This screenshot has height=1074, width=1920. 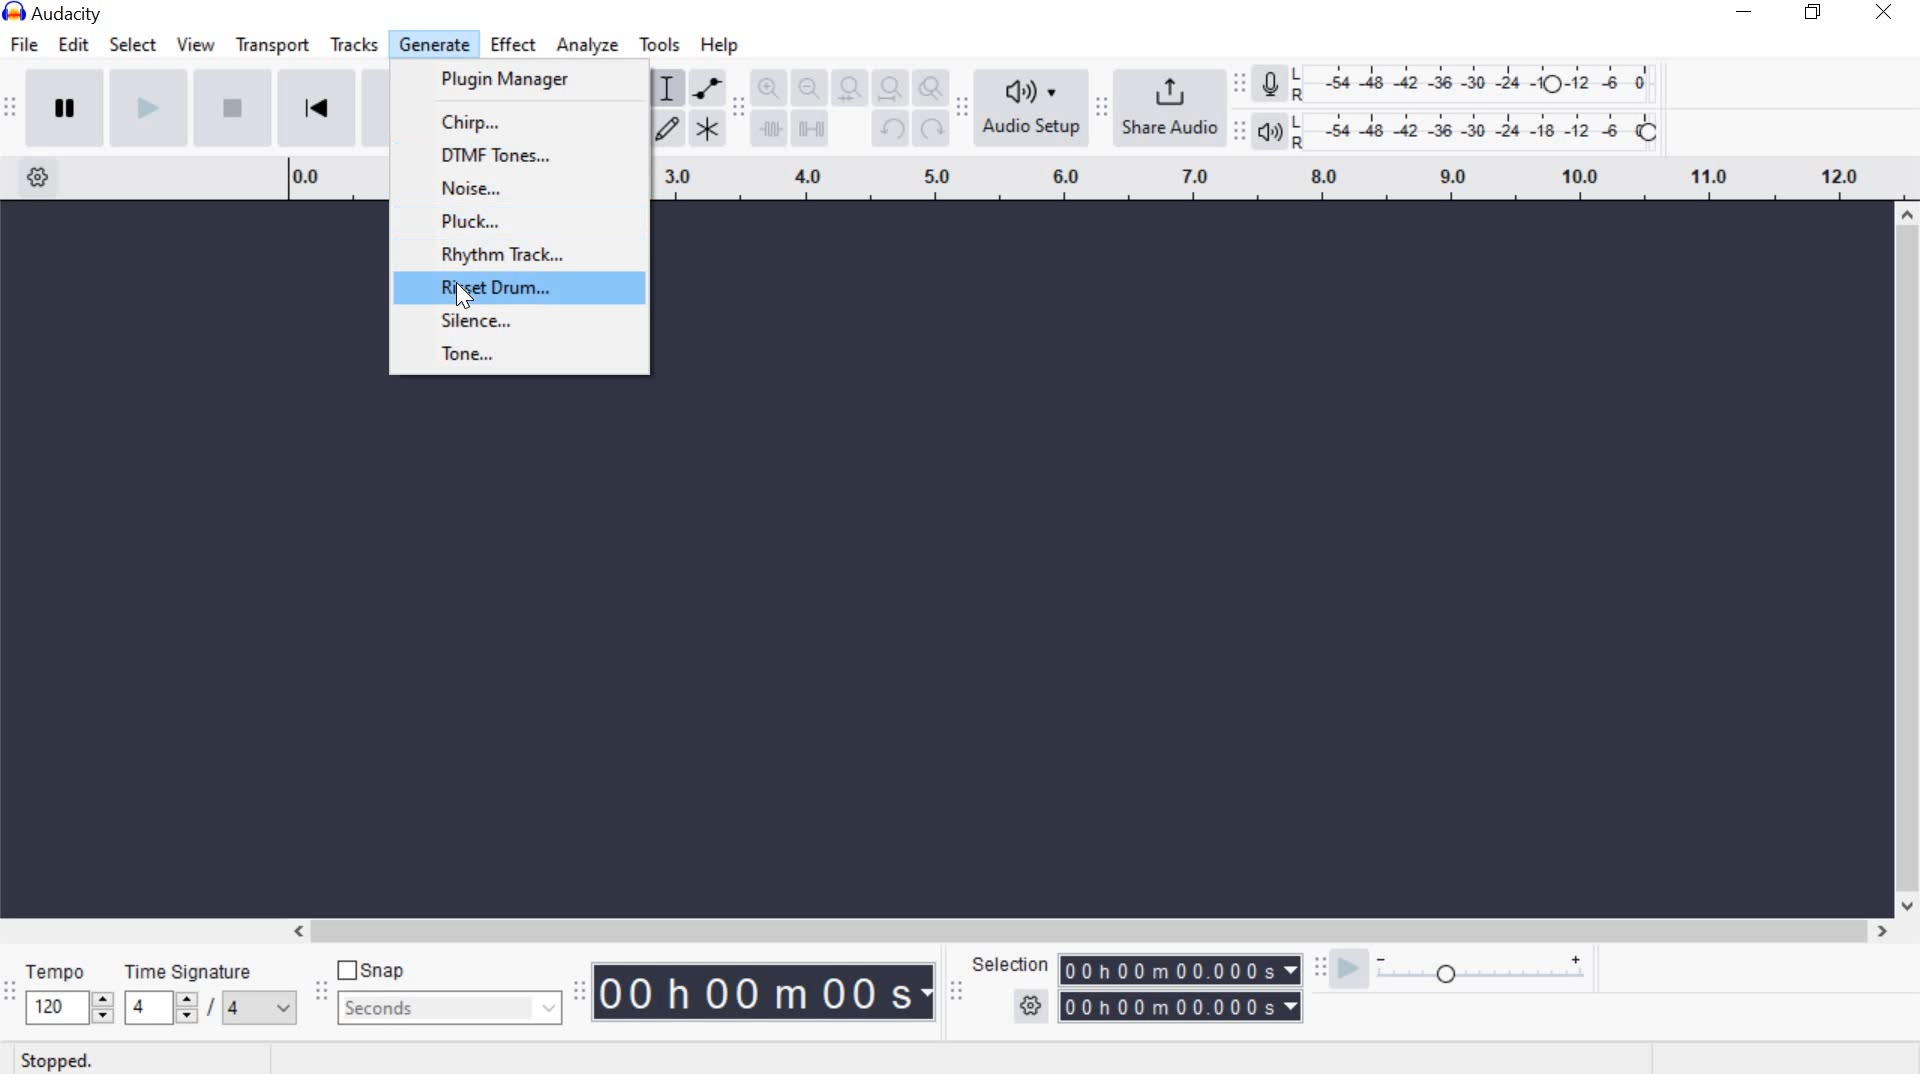 What do you see at coordinates (526, 190) in the screenshot?
I see `noise` at bounding box center [526, 190].